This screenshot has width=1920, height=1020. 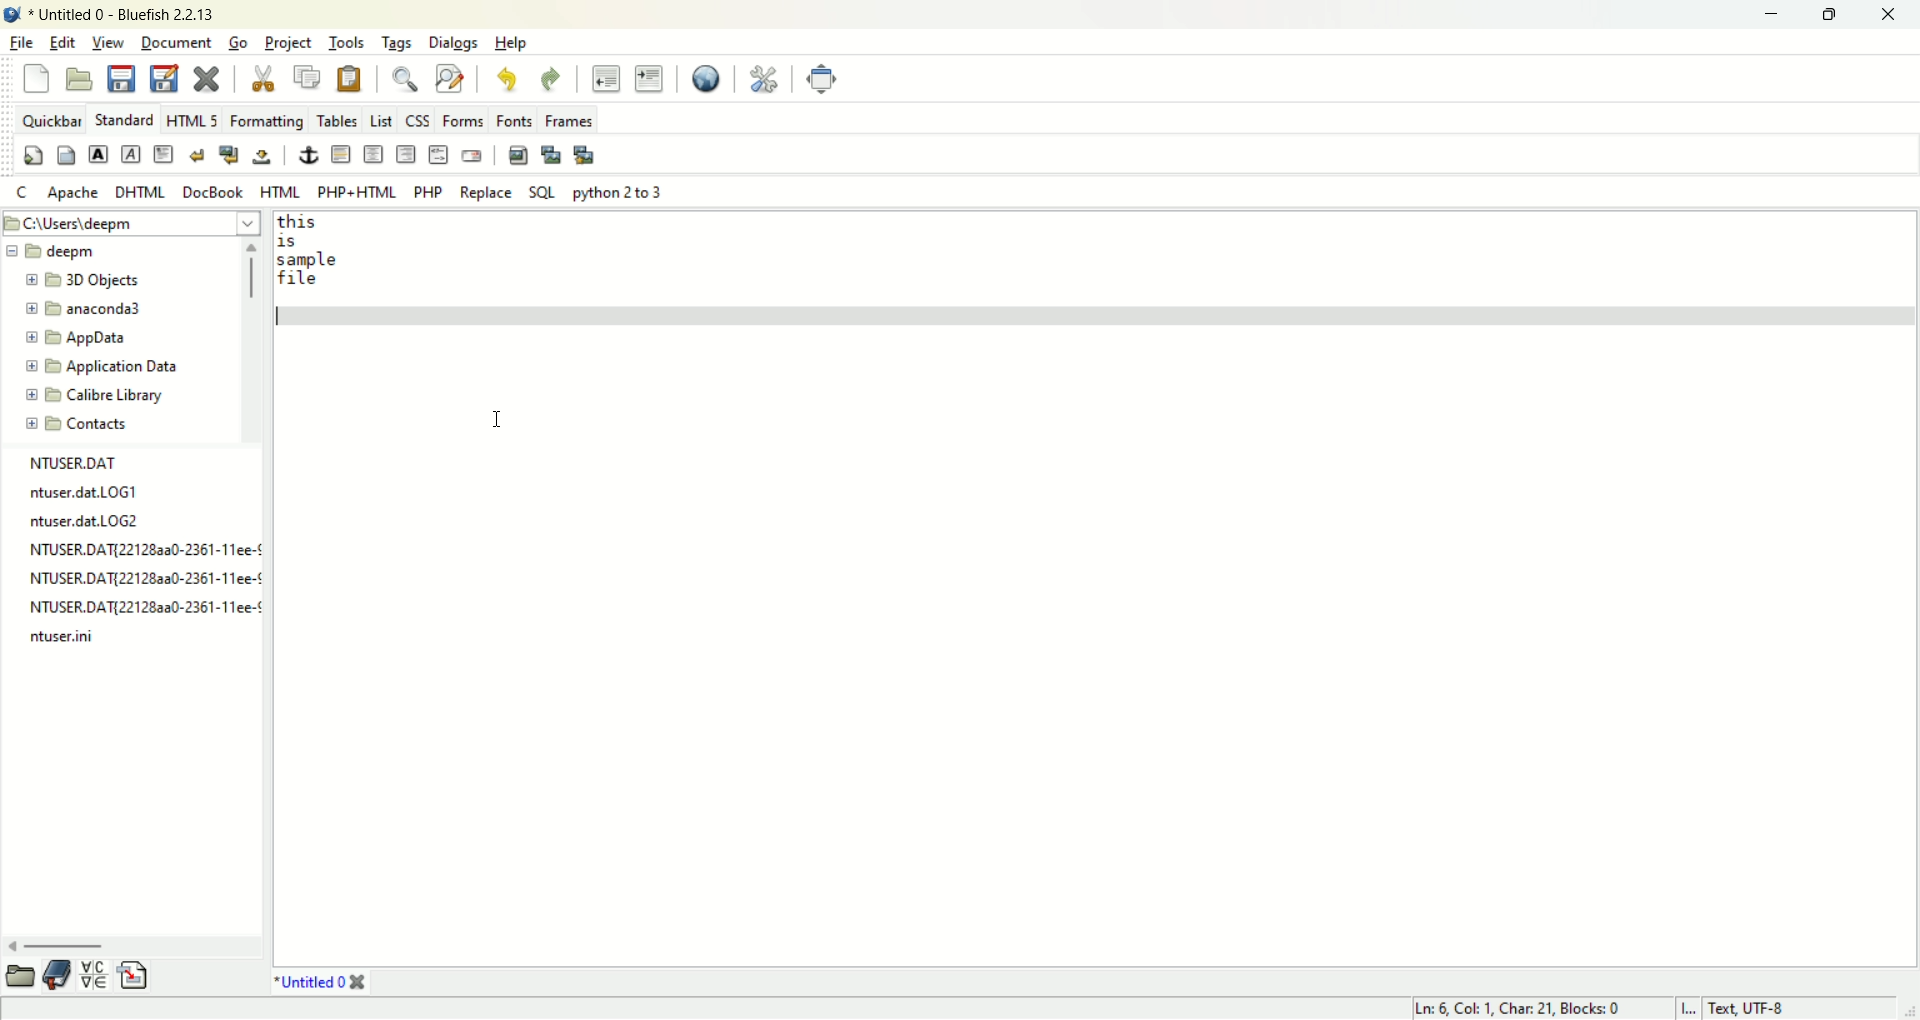 What do you see at coordinates (427, 191) in the screenshot?
I see `PHP` at bounding box center [427, 191].